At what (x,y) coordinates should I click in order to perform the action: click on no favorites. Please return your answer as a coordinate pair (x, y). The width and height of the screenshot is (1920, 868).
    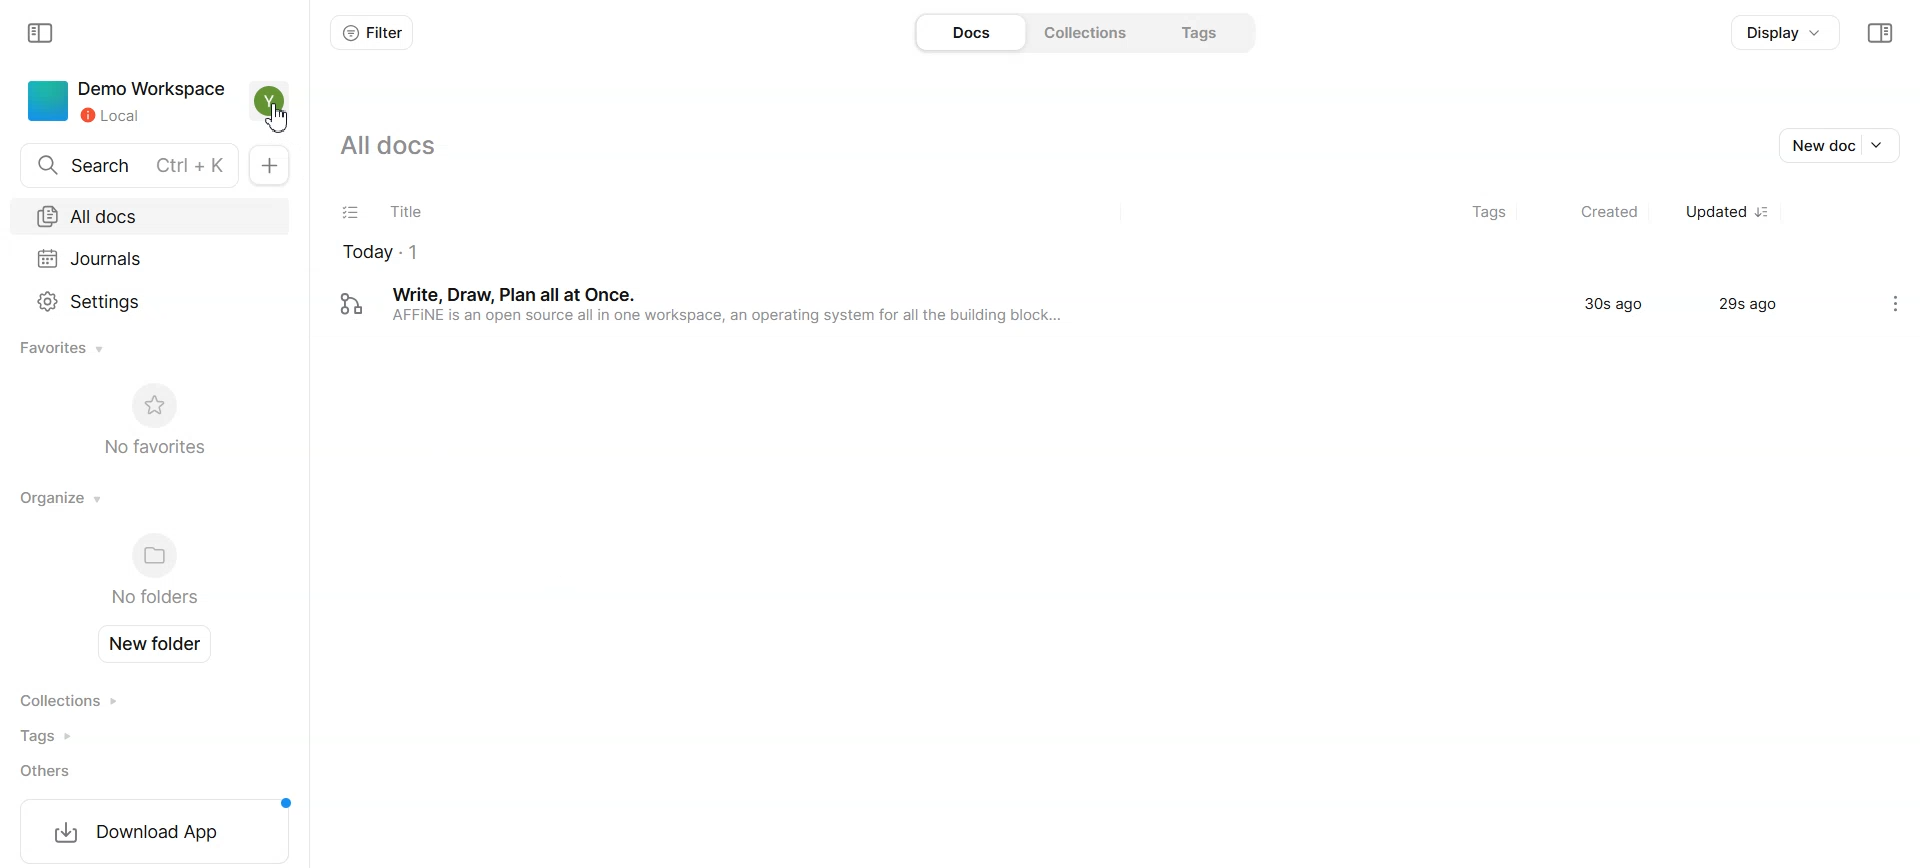
    Looking at the image, I should click on (153, 418).